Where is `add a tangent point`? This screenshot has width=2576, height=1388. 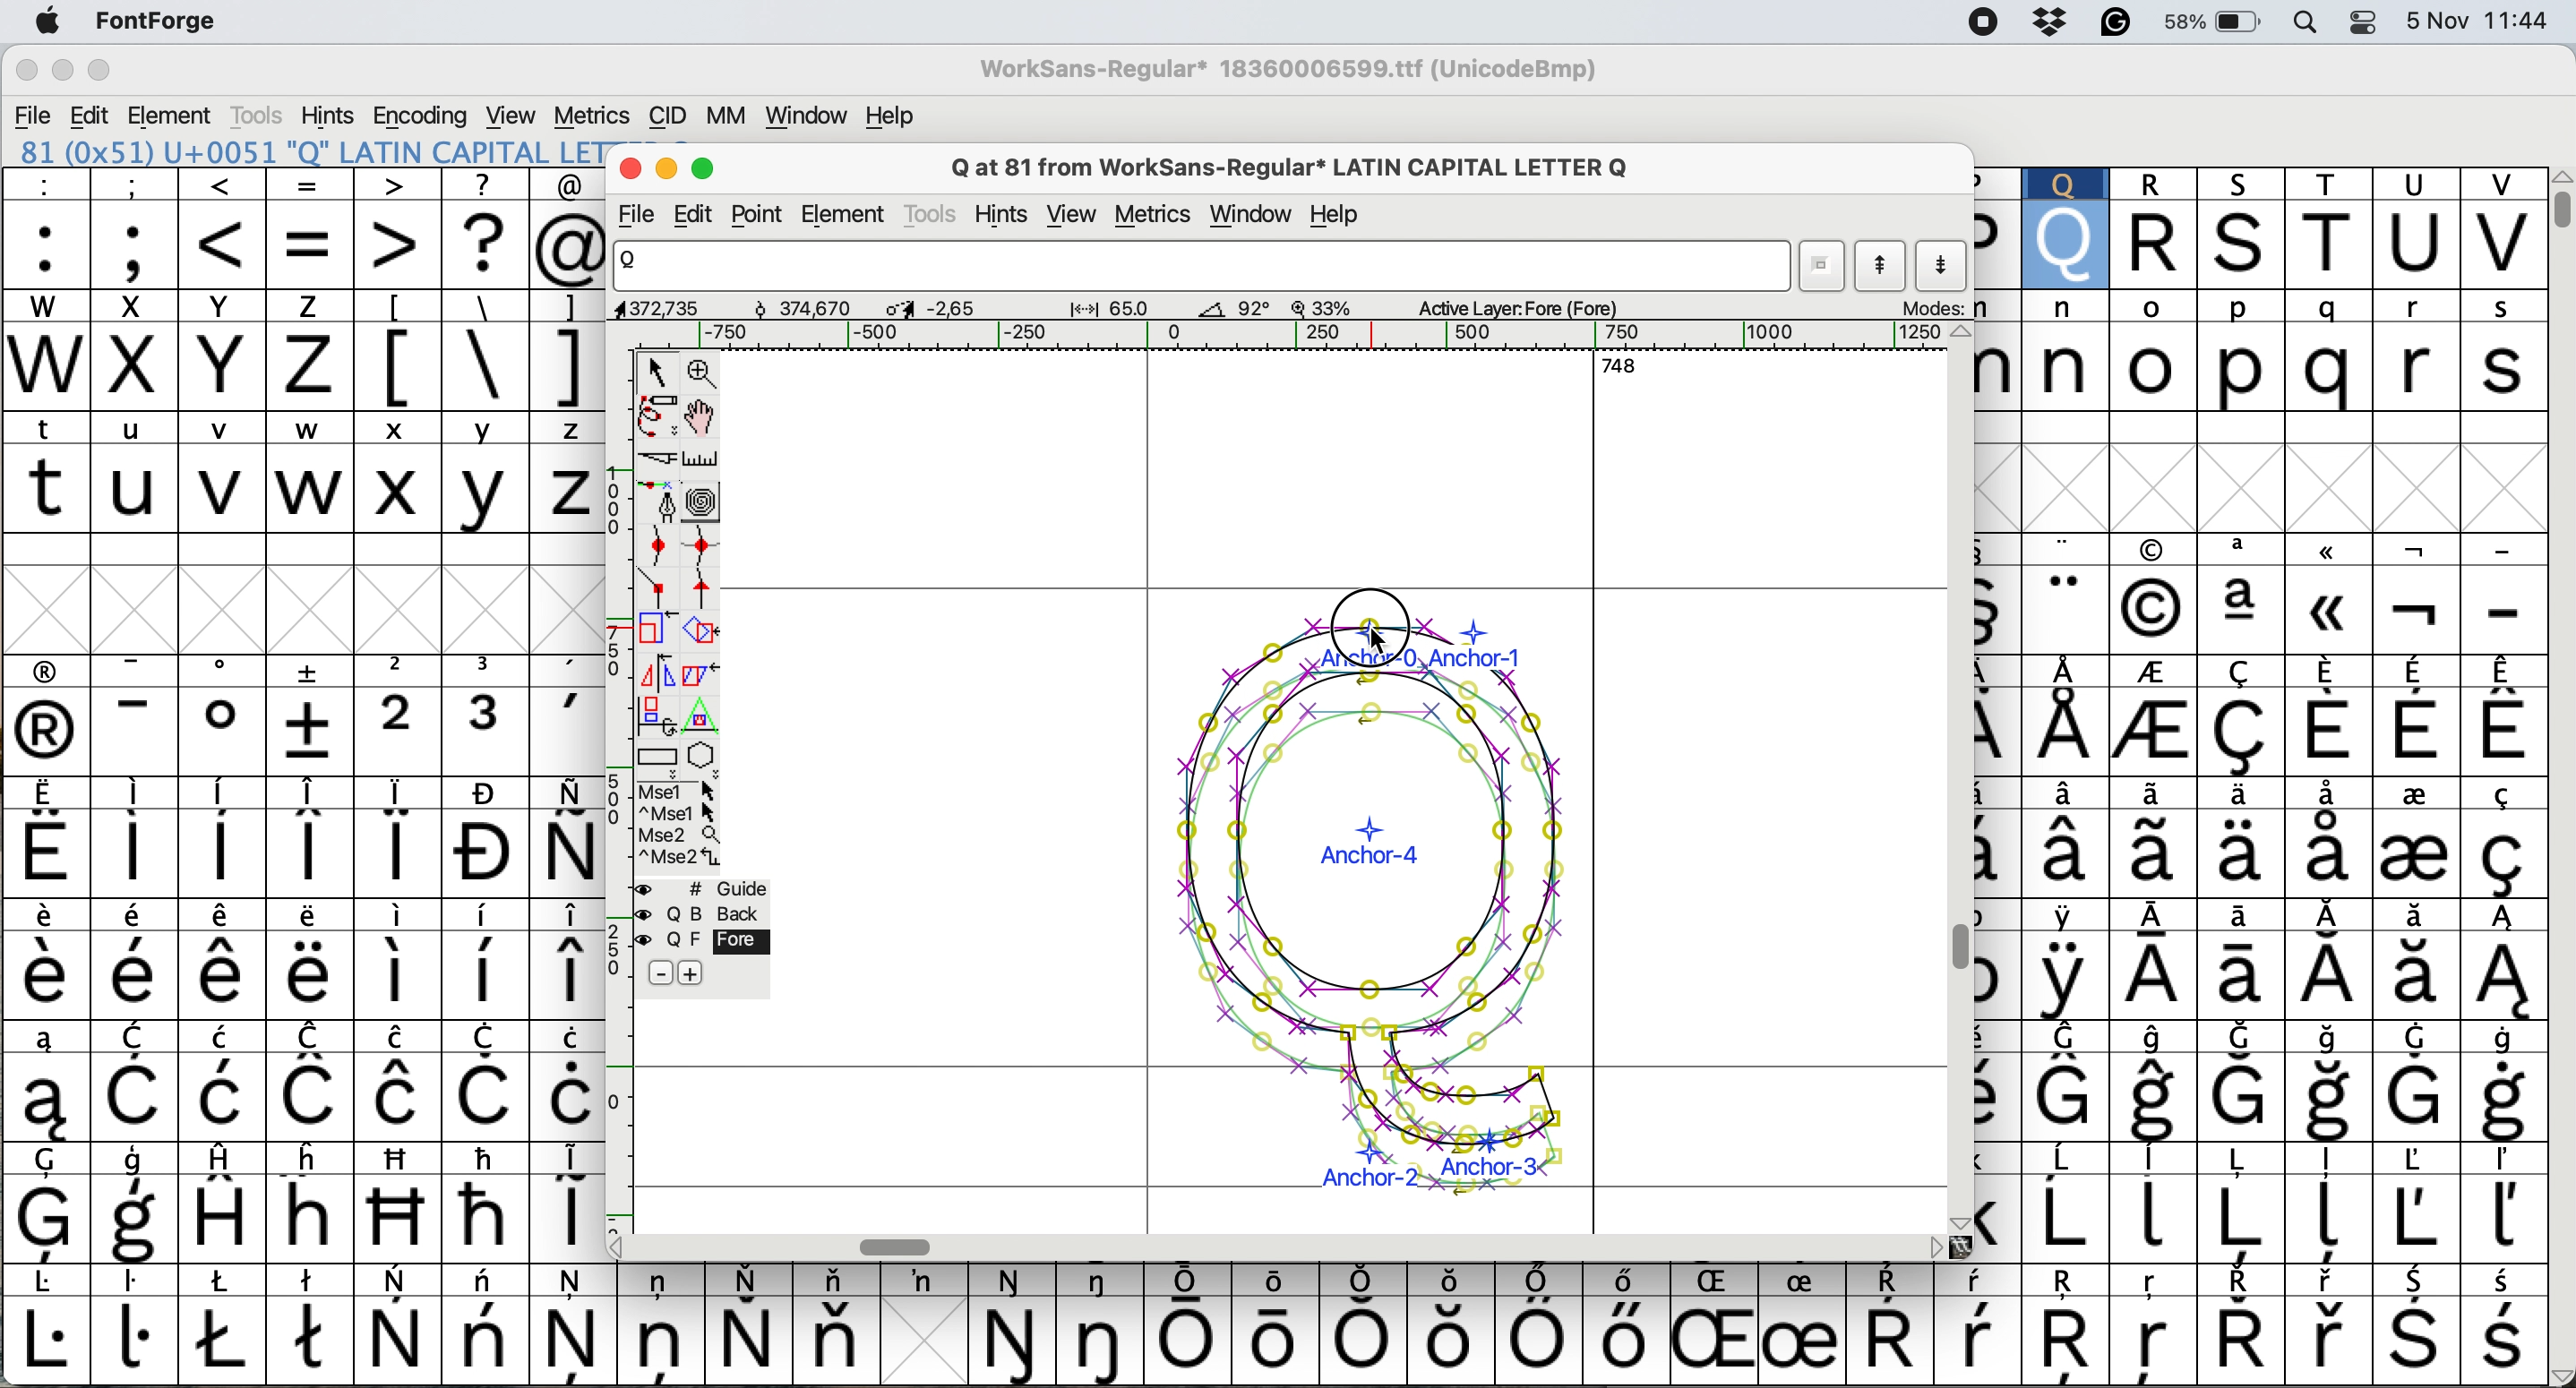
add a tangent point is located at coordinates (706, 591).